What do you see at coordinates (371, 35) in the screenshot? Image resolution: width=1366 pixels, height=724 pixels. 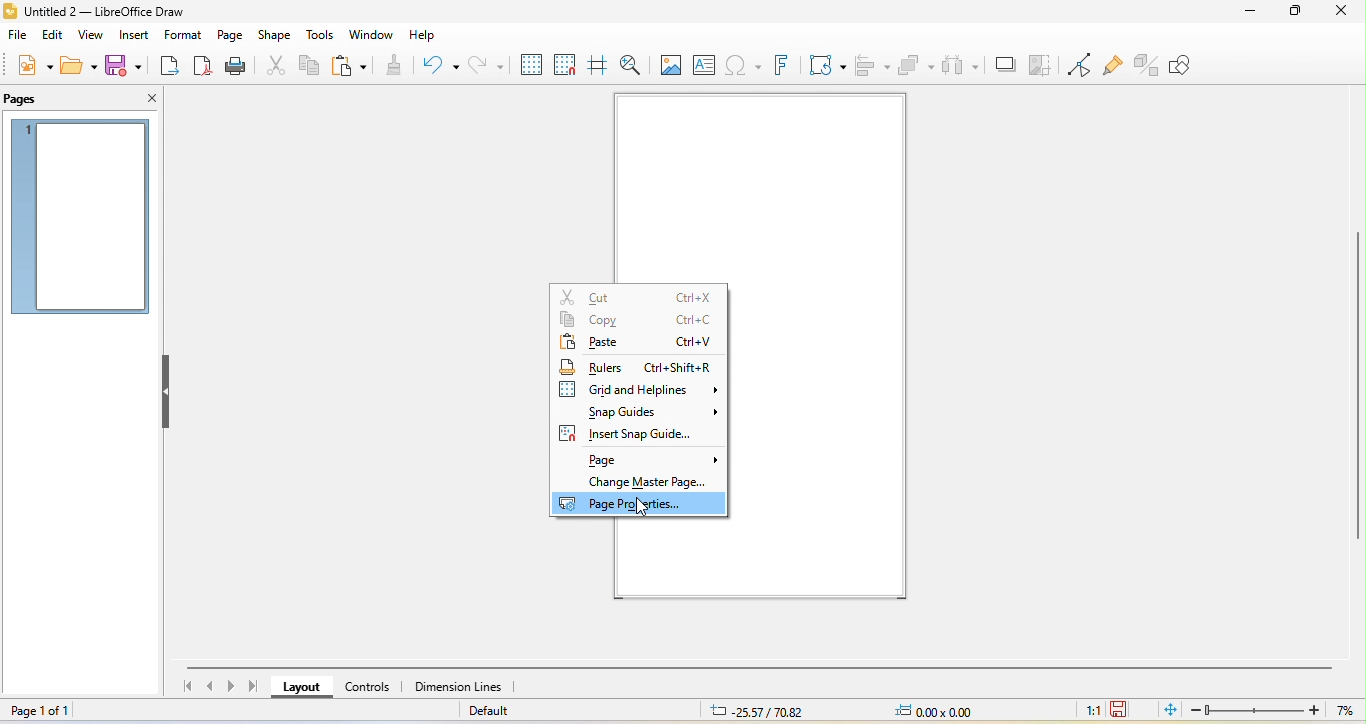 I see `window` at bounding box center [371, 35].